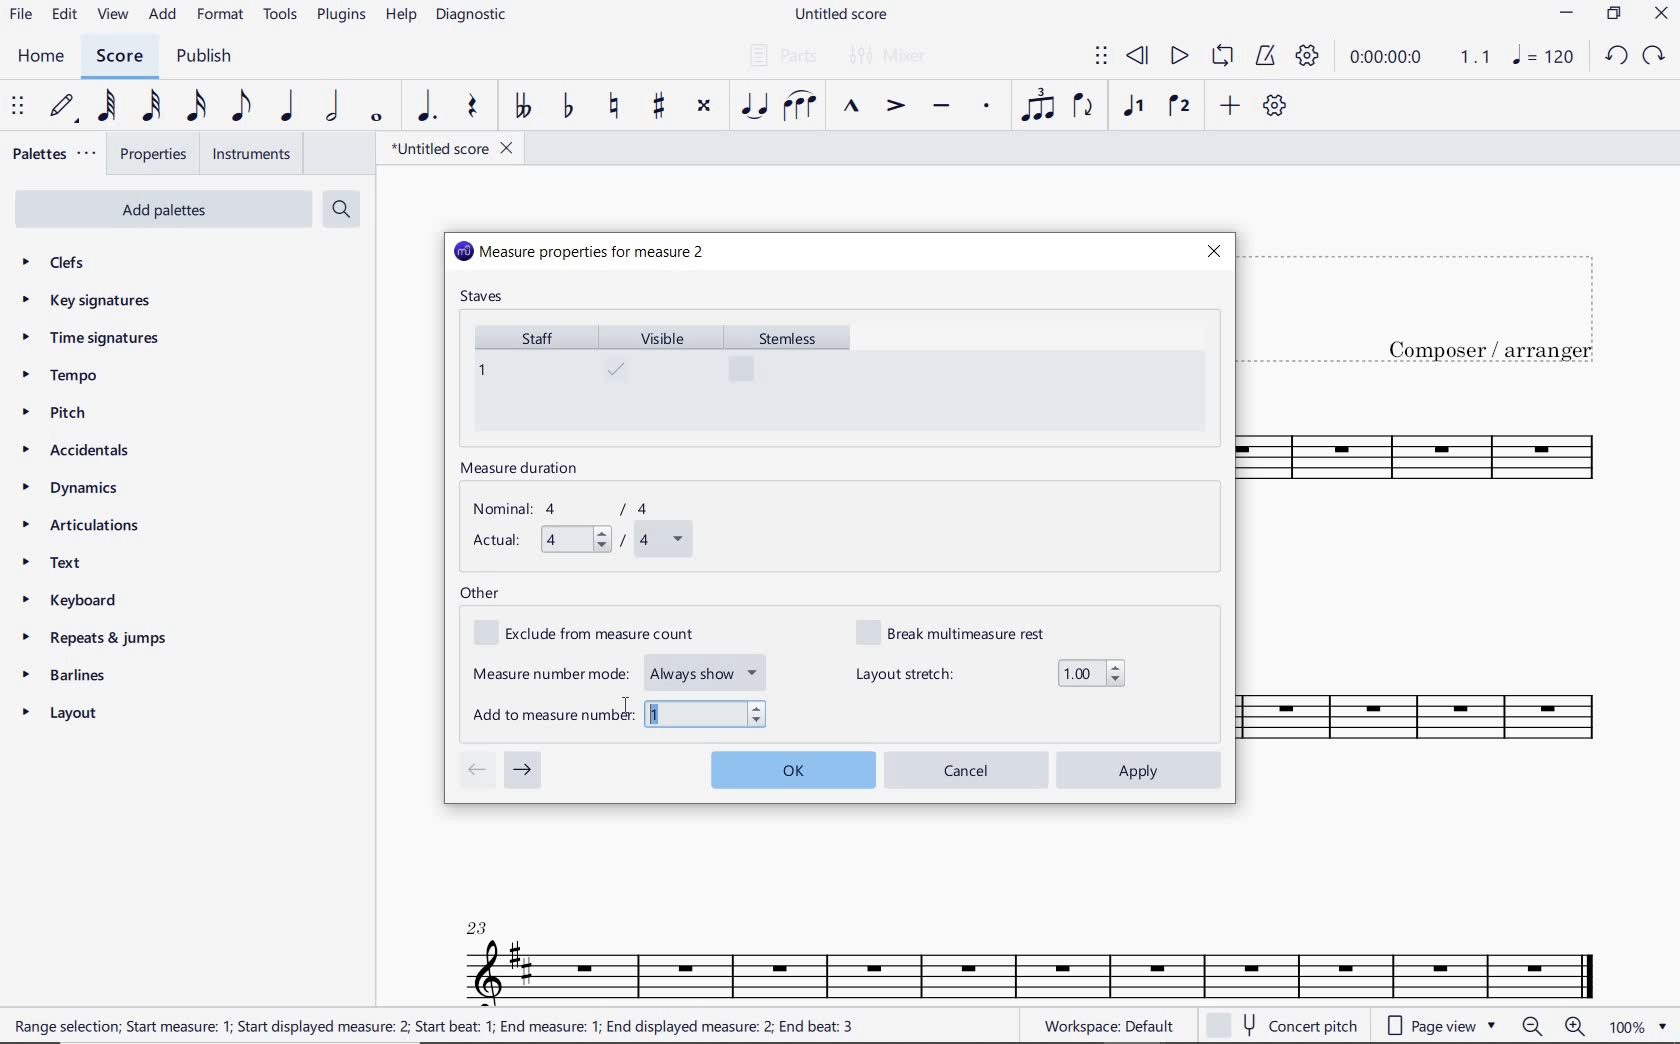 Image resolution: width=1680 pixels, height=1044 pixels. Describe the element at coordinates (152, 157) in the screenshot. I see `PROPERTIES` at that location.